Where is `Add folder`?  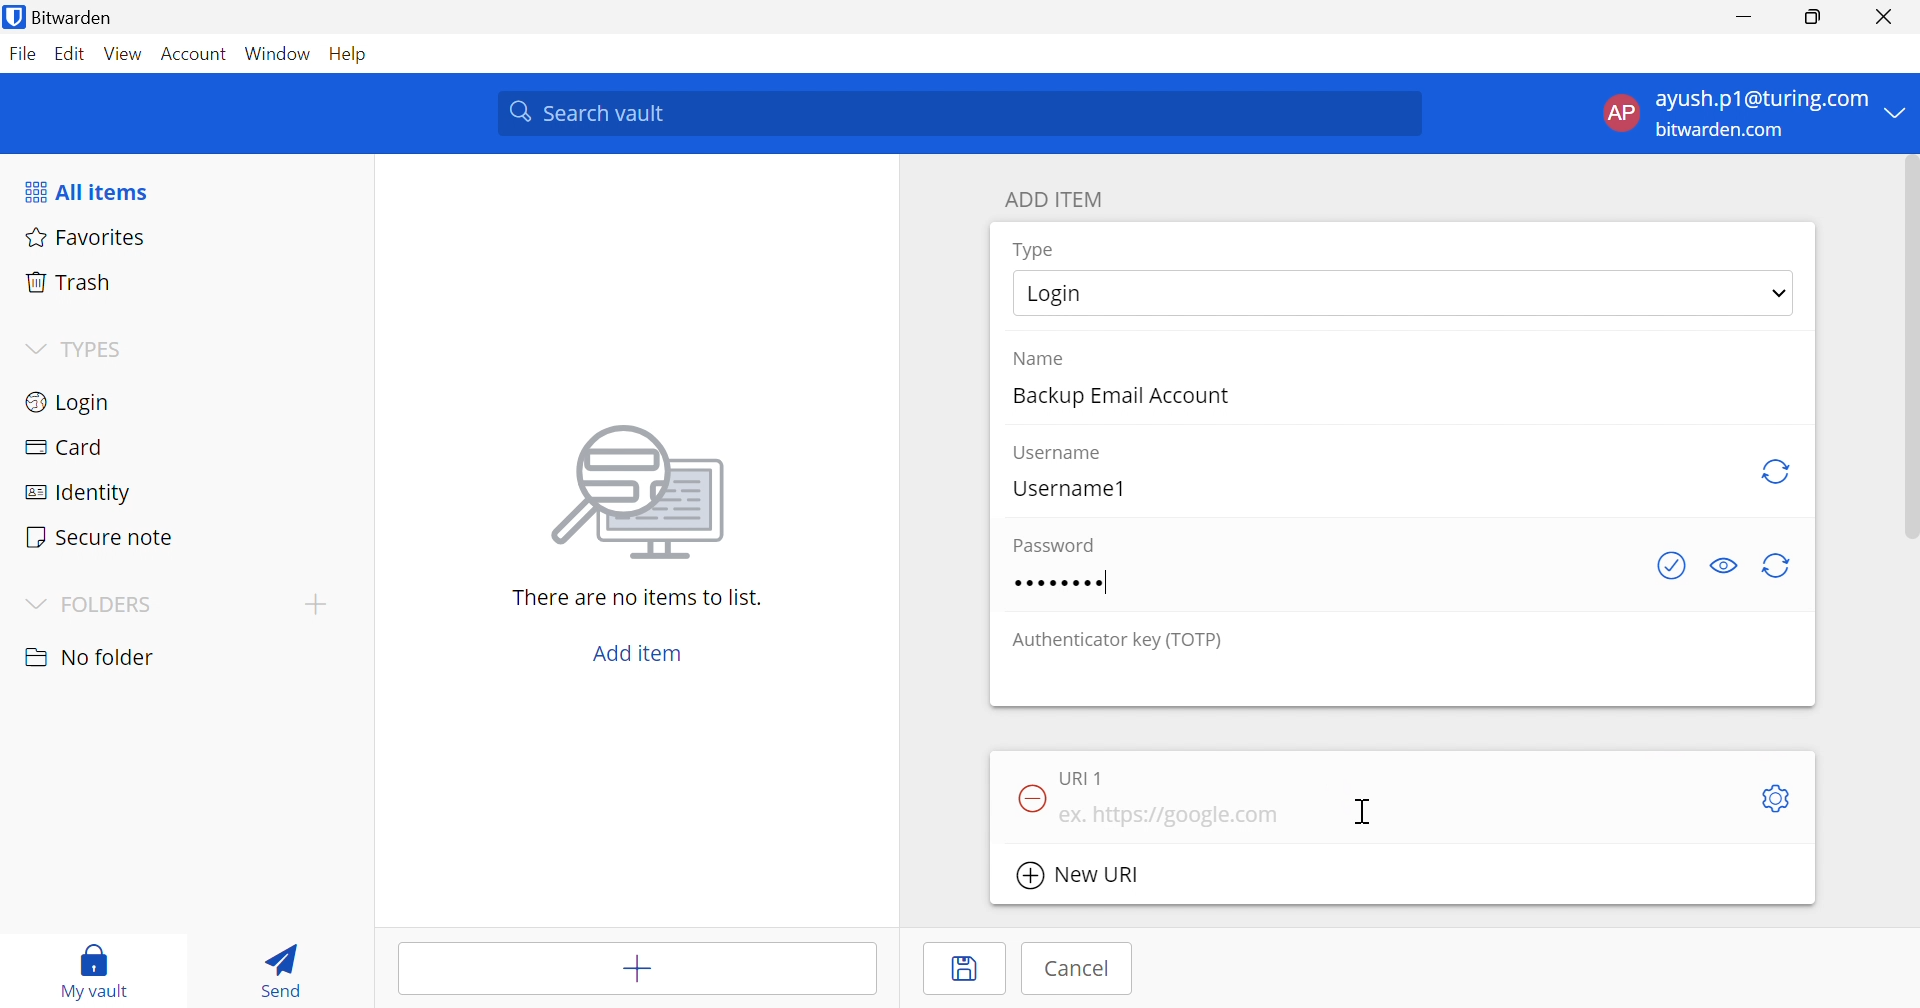
Add folder is located at coordinates (316, 606).